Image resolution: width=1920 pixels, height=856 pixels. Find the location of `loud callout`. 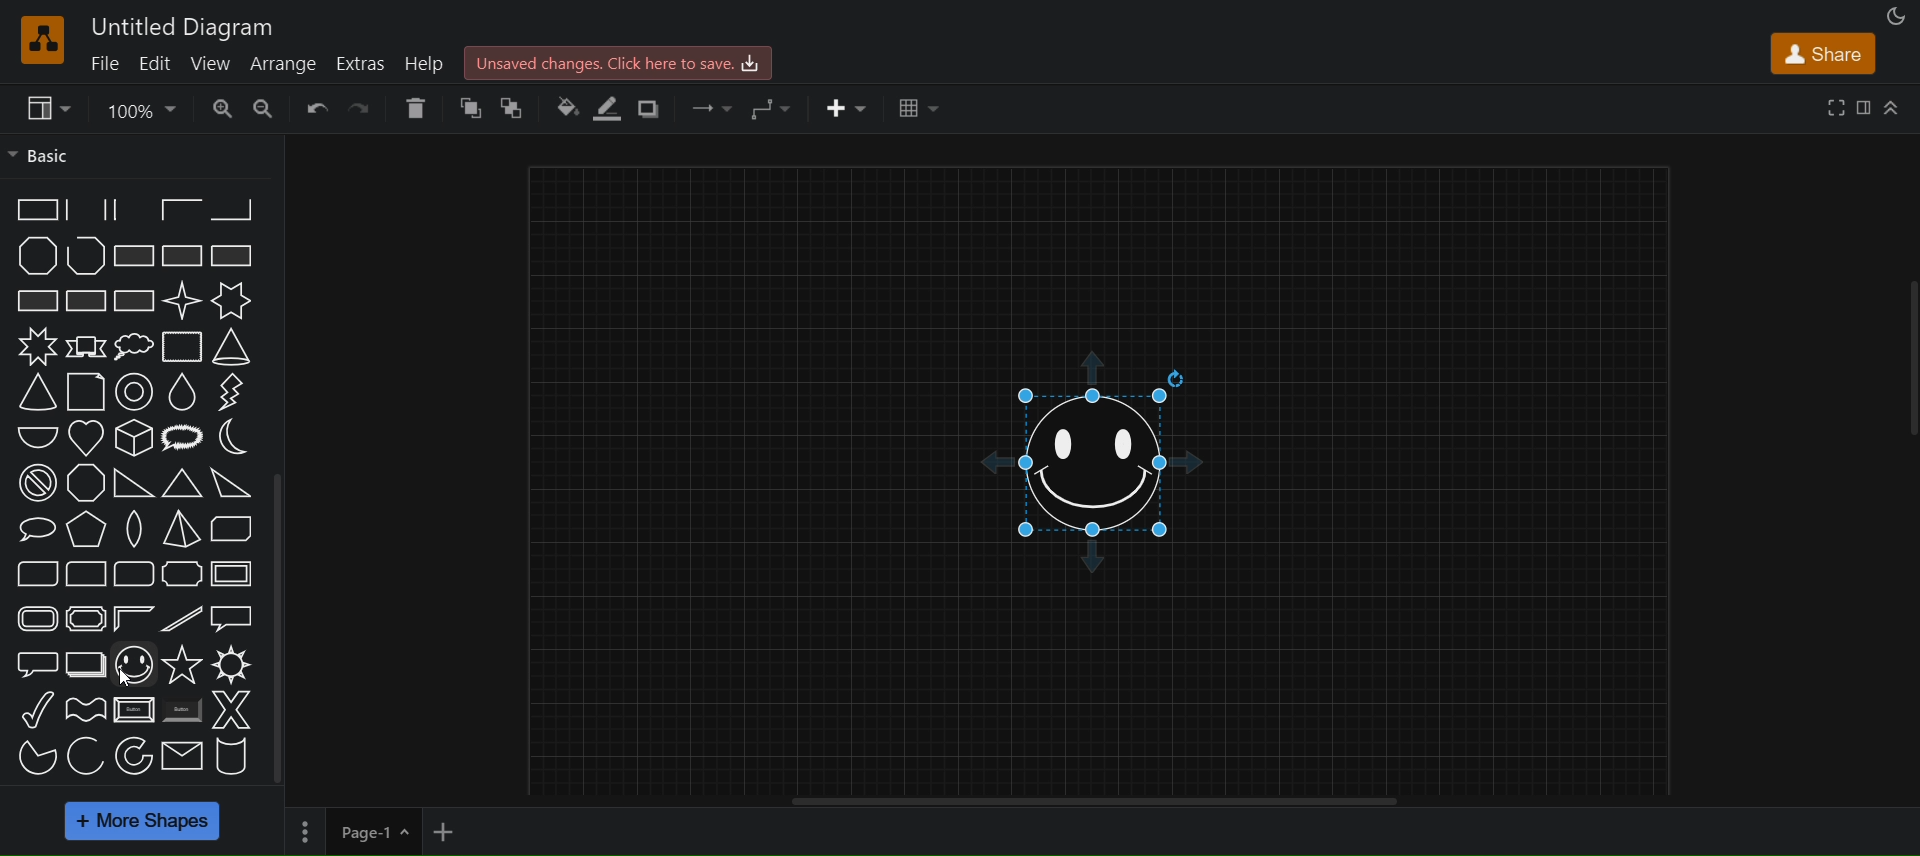

loud callout is located at coordinates (182, 440).